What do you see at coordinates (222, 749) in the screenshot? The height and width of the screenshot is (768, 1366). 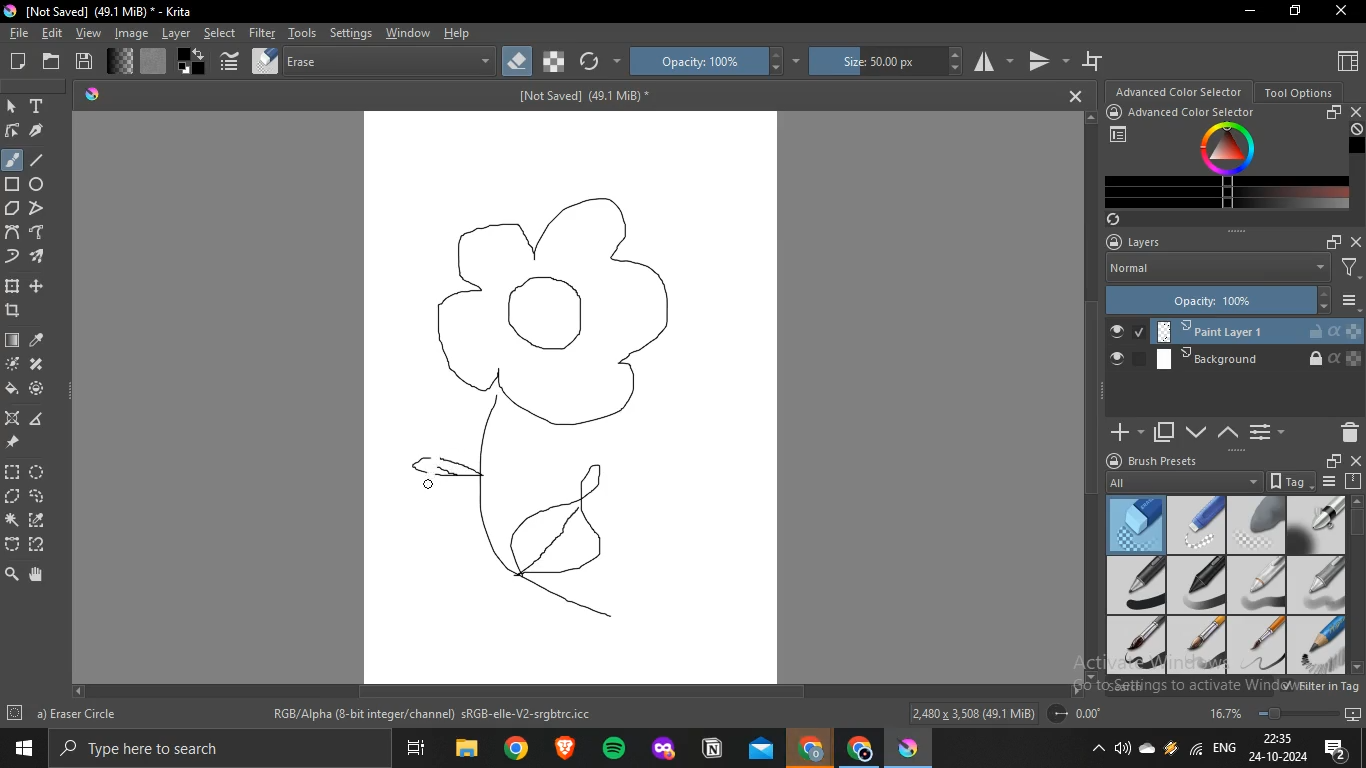 I see `Search bar` at bounding box center [222, 749].